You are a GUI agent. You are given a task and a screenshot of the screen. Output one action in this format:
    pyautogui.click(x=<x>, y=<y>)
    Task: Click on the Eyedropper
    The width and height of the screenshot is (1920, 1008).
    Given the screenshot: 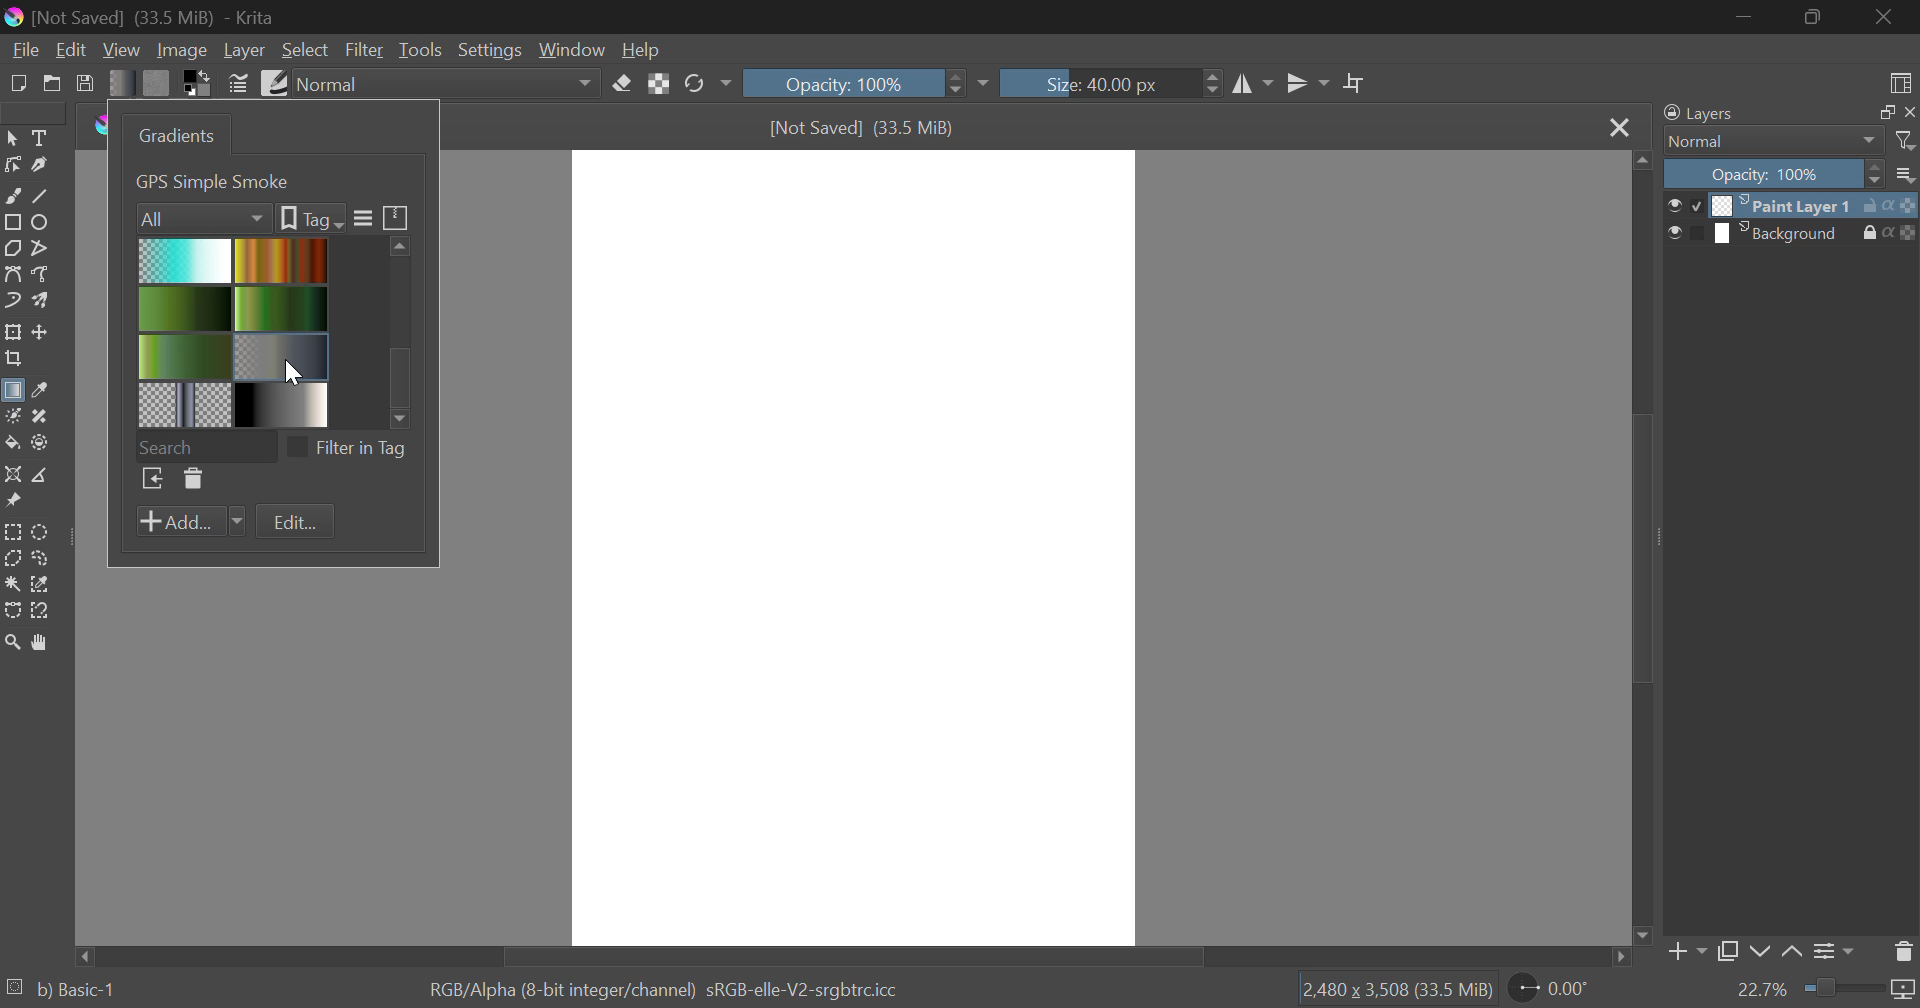 What is the action you would take?
    pyautogui.click(x=38, y=392)
    